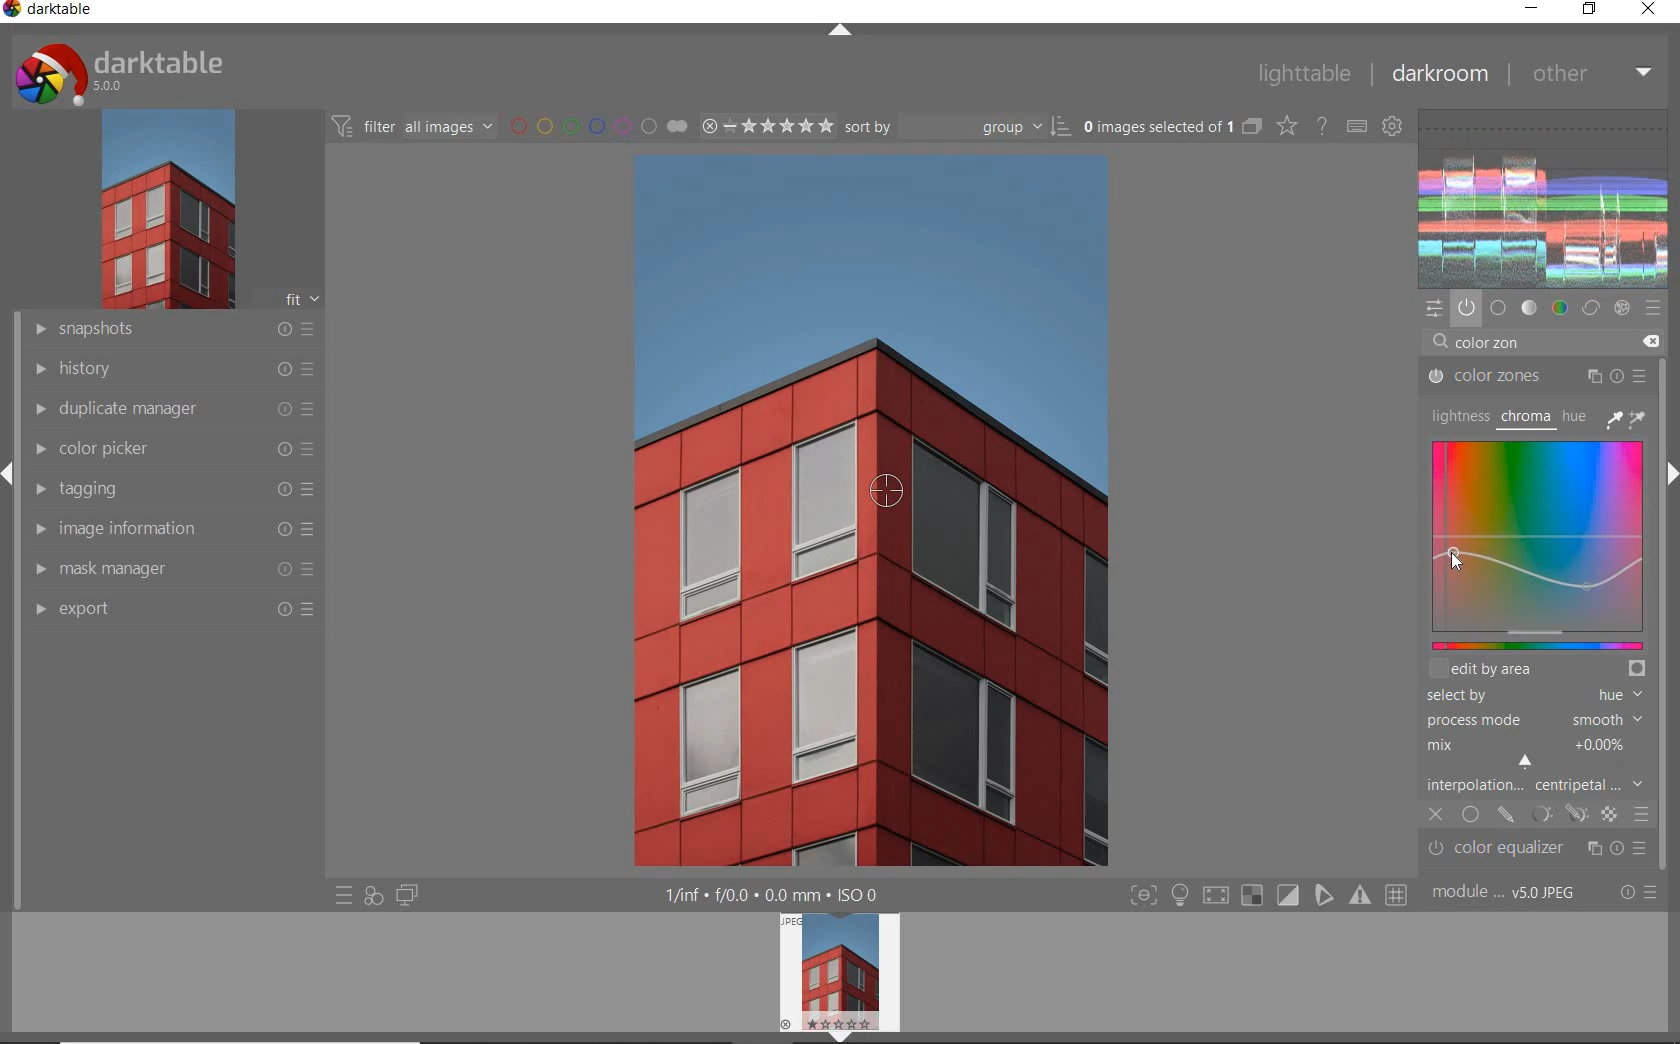 This screenshot has width=1680, height=1044. Describe the element at coordinates (1532, 719) in the screenshot. I see `PROCESS MODE` at that location.